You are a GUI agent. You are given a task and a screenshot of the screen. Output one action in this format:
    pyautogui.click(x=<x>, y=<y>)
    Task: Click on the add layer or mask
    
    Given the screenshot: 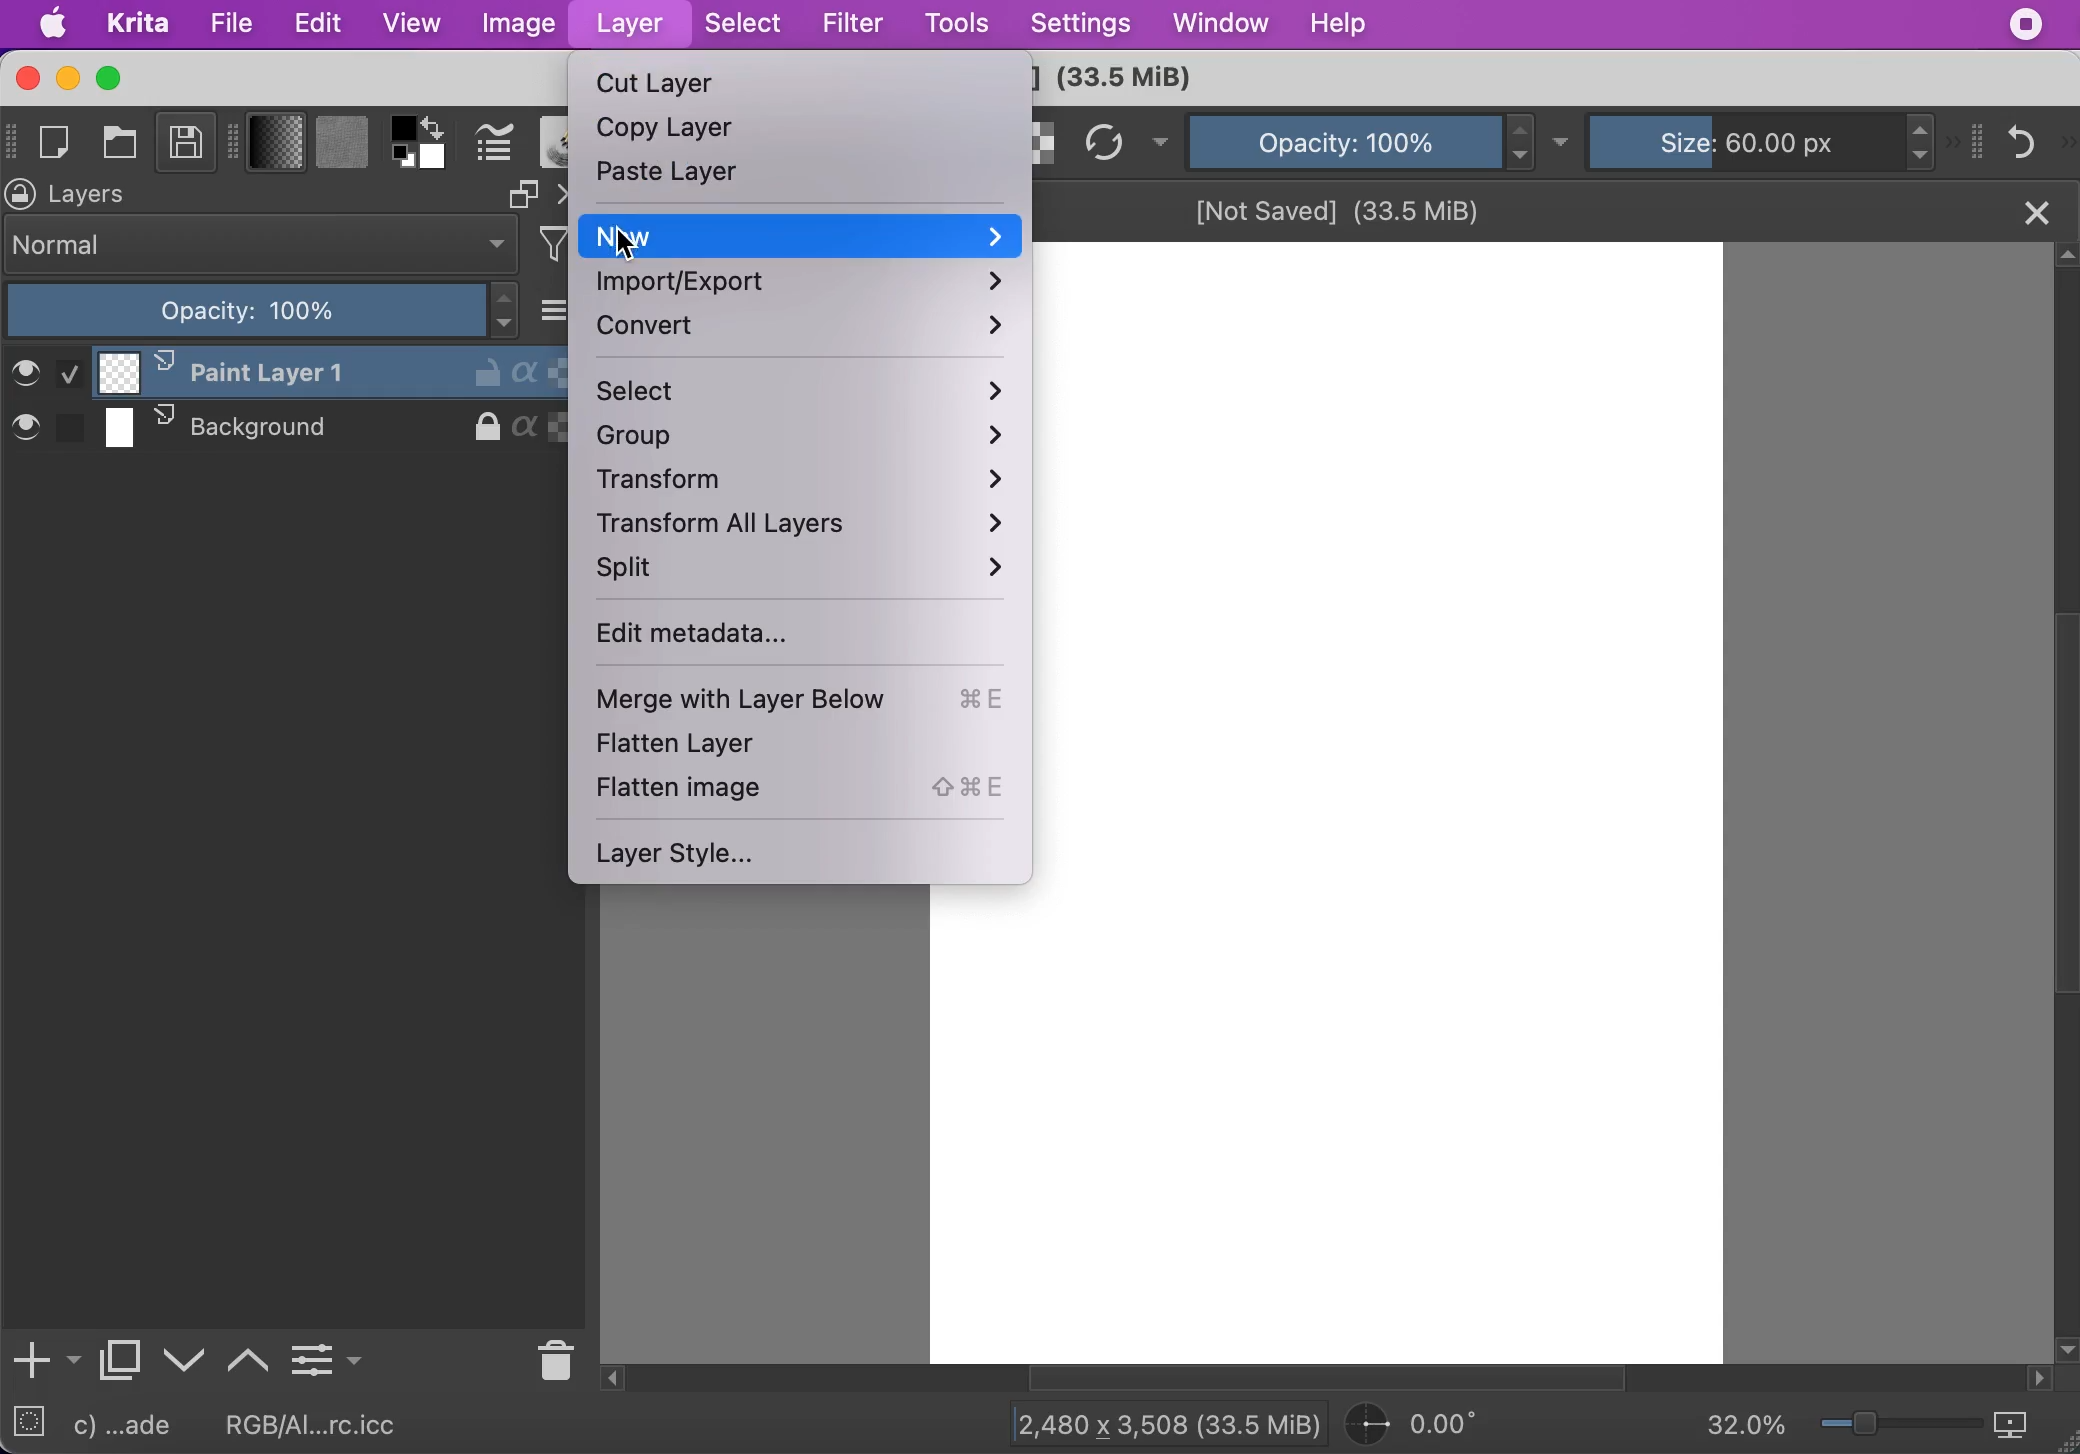 What is the action you would take?
    pyautogui.click(x=44, y=1362)
    